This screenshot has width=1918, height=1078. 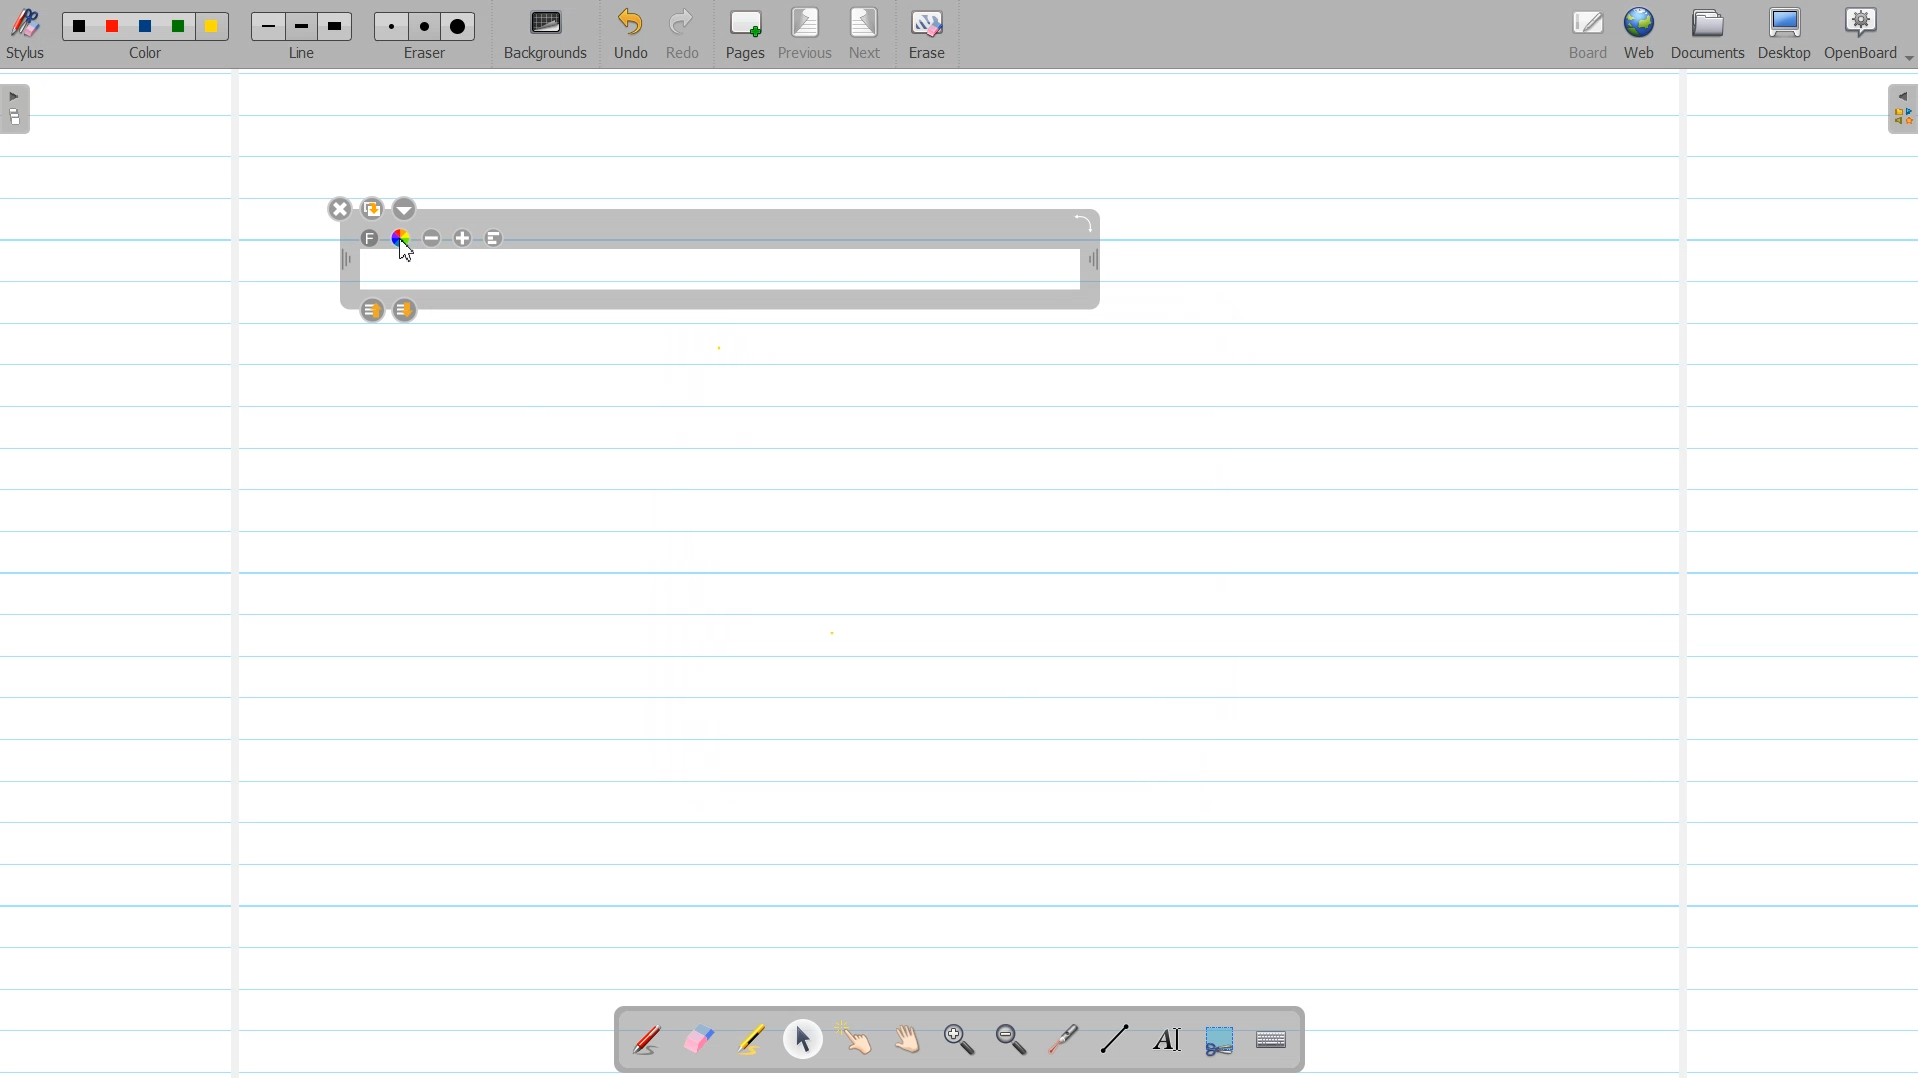 I want to click on Adjust width of text tool , so click(x=344, y=260).